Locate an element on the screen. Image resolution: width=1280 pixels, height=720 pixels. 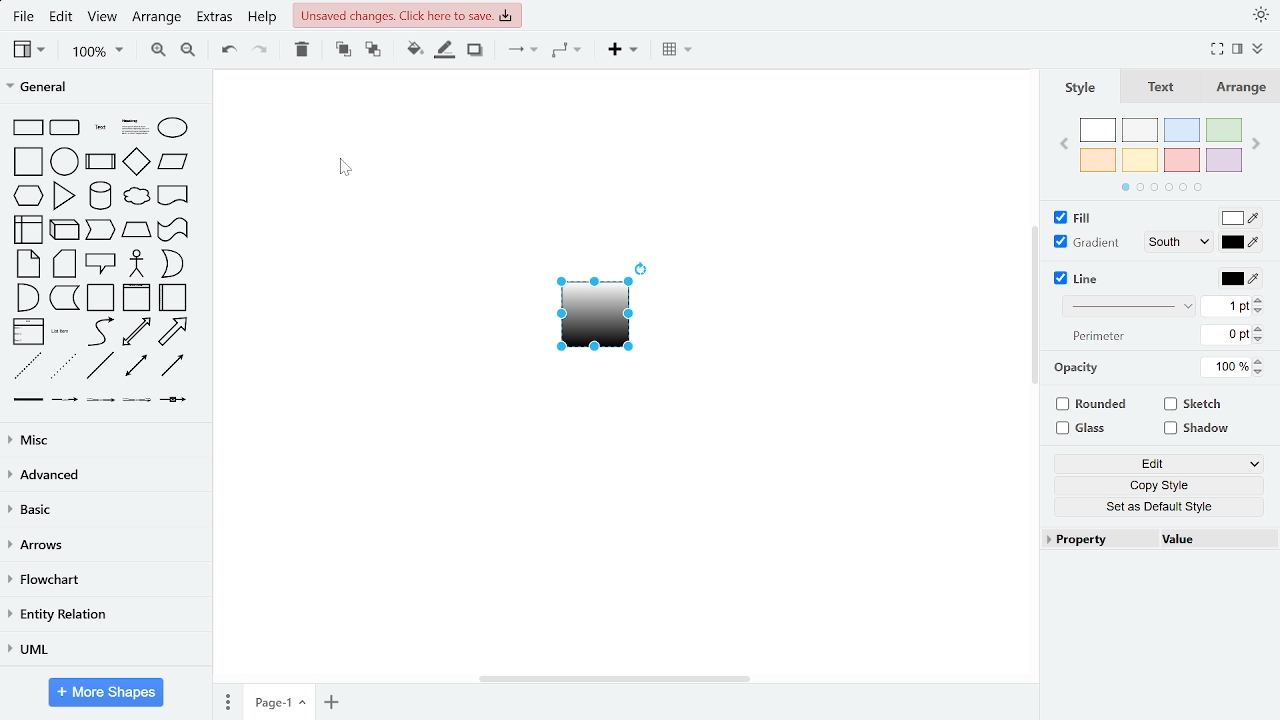
current opacity is located at coordinates (1223, 368).